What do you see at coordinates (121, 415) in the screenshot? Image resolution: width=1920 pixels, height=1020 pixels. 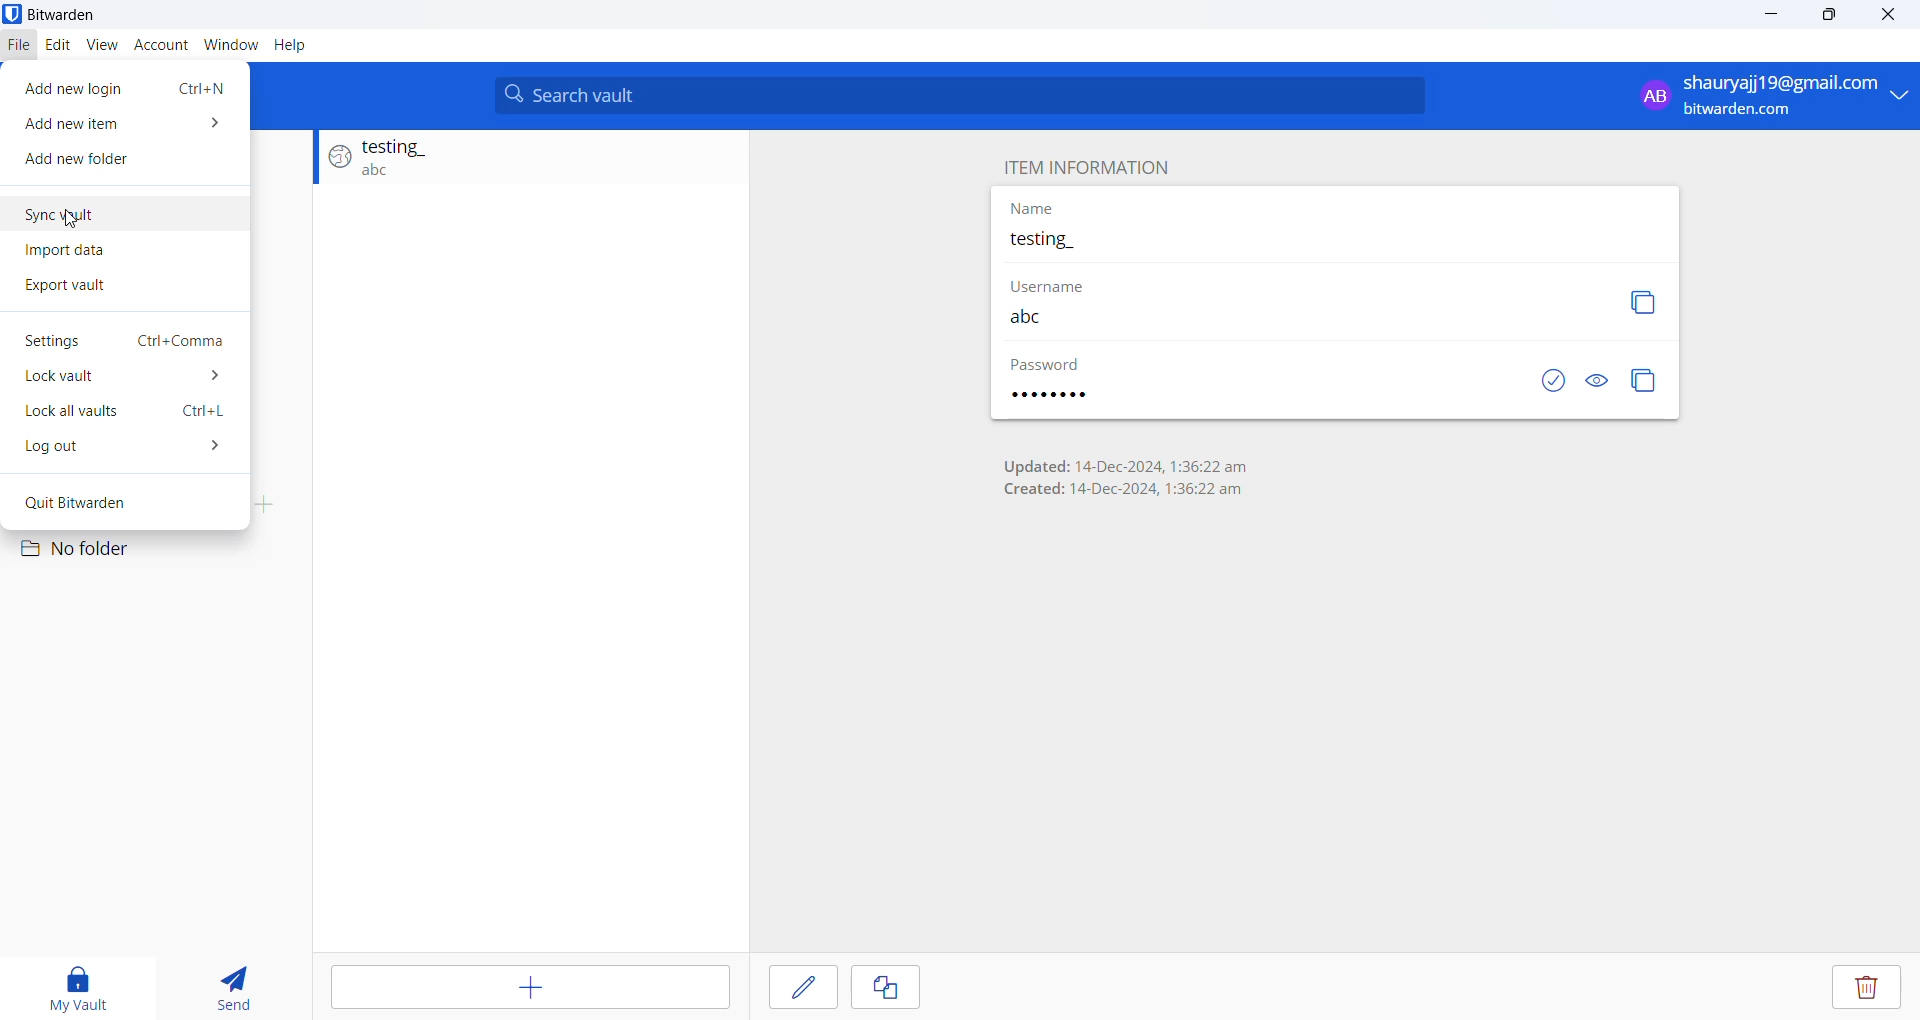 I see `Lock all vaults` at bounding box center [121, 415].